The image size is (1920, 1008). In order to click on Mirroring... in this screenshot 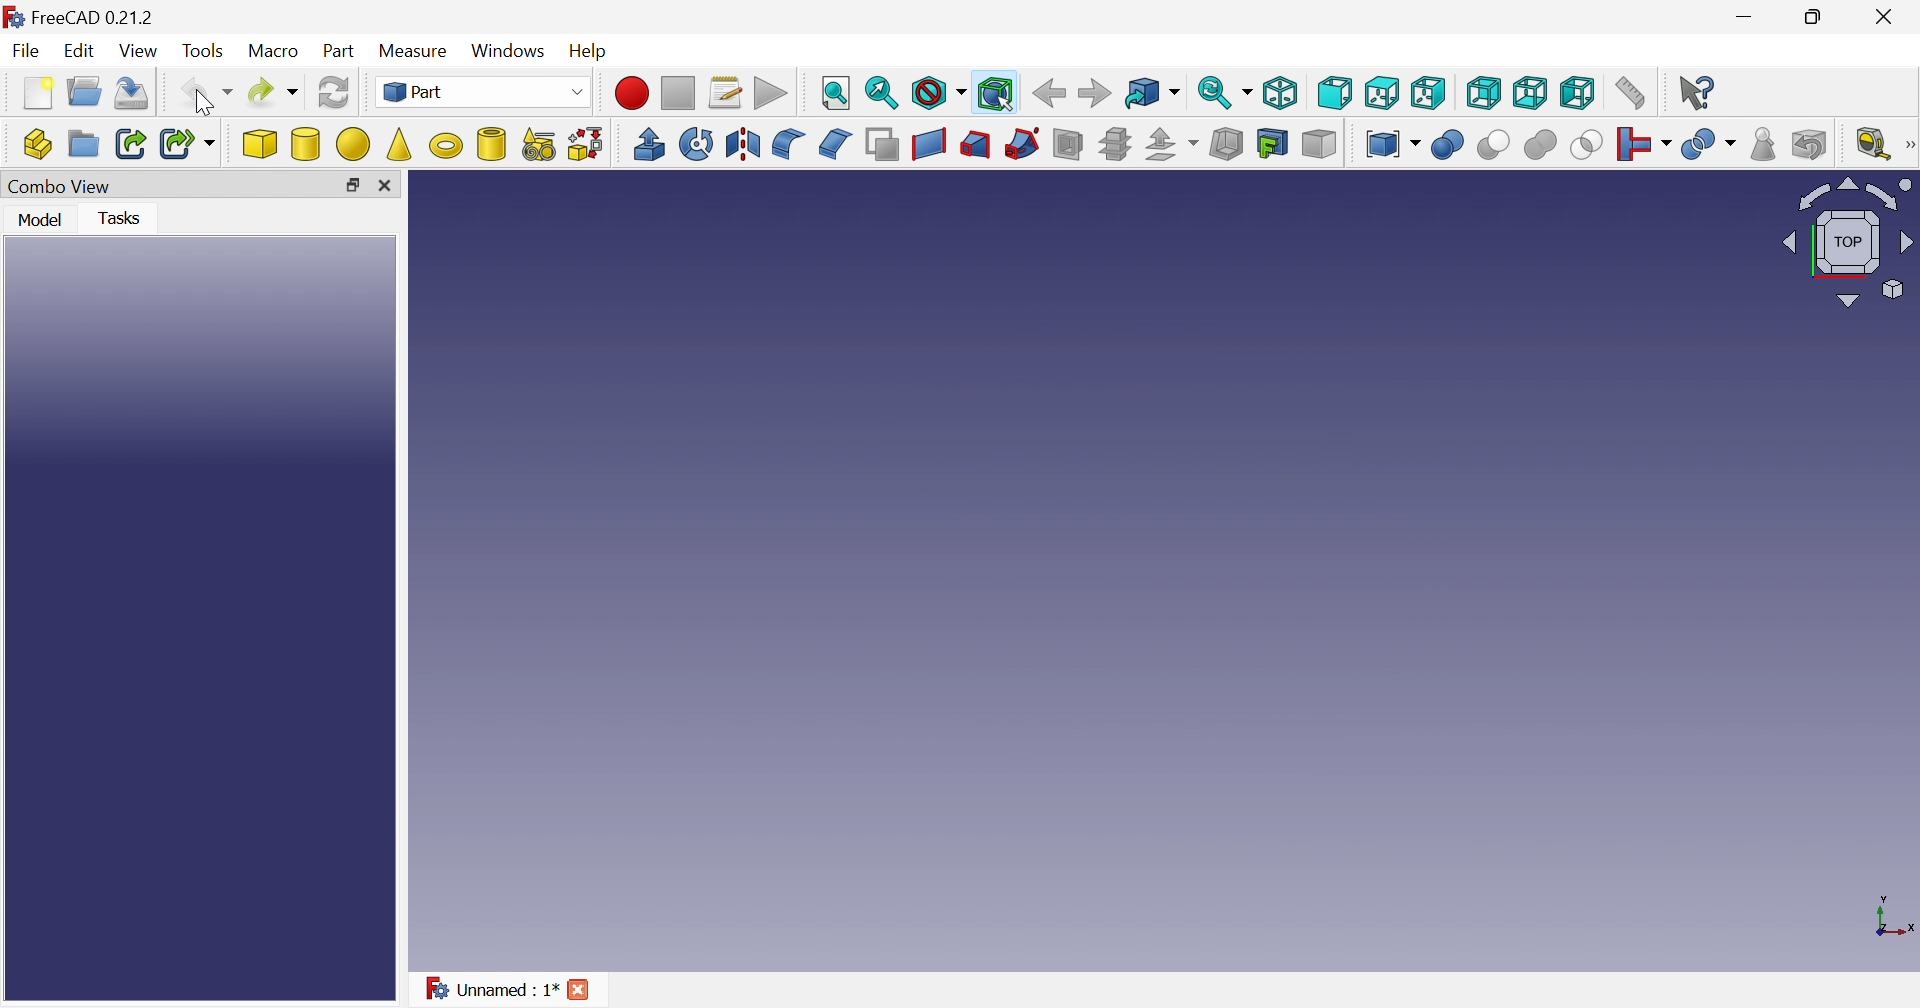, I will do `click(742, 143)`.